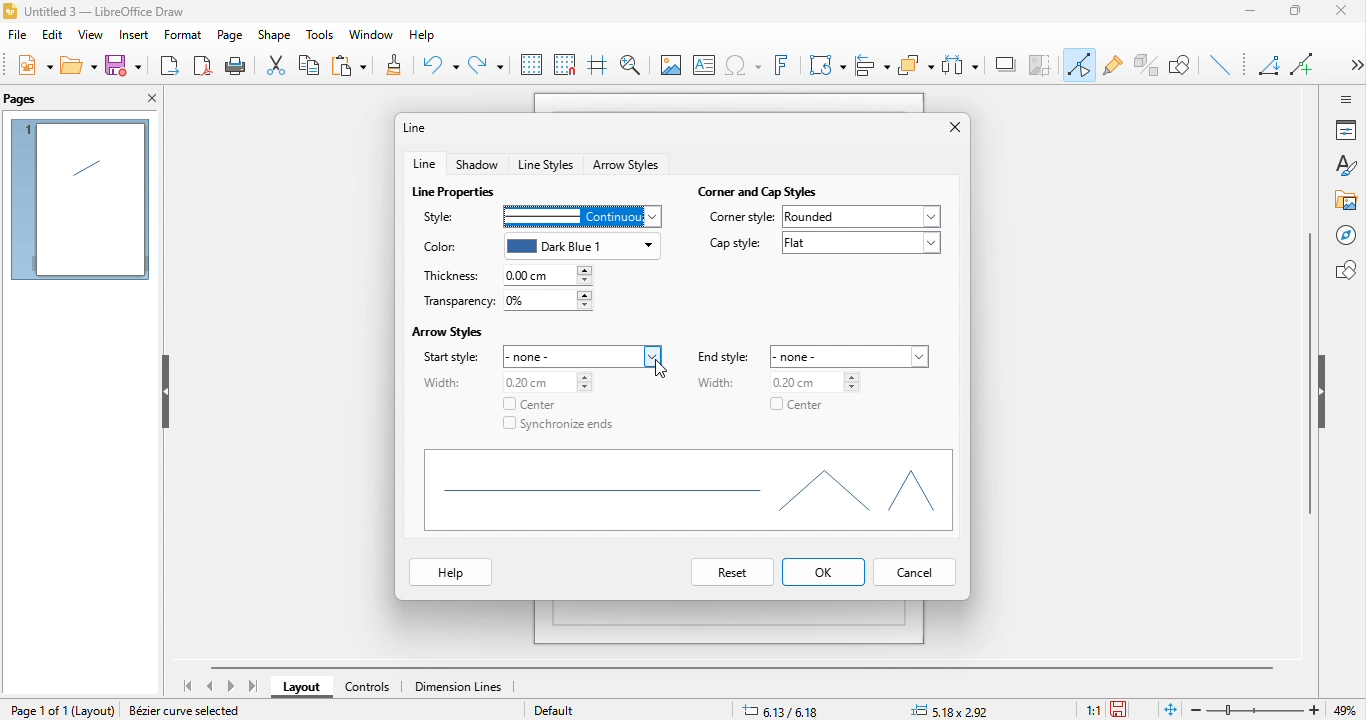  What do you see at coordinates (1092, 710) in the screenshot?
I see `1:1` at bounding box center [1092, 710].